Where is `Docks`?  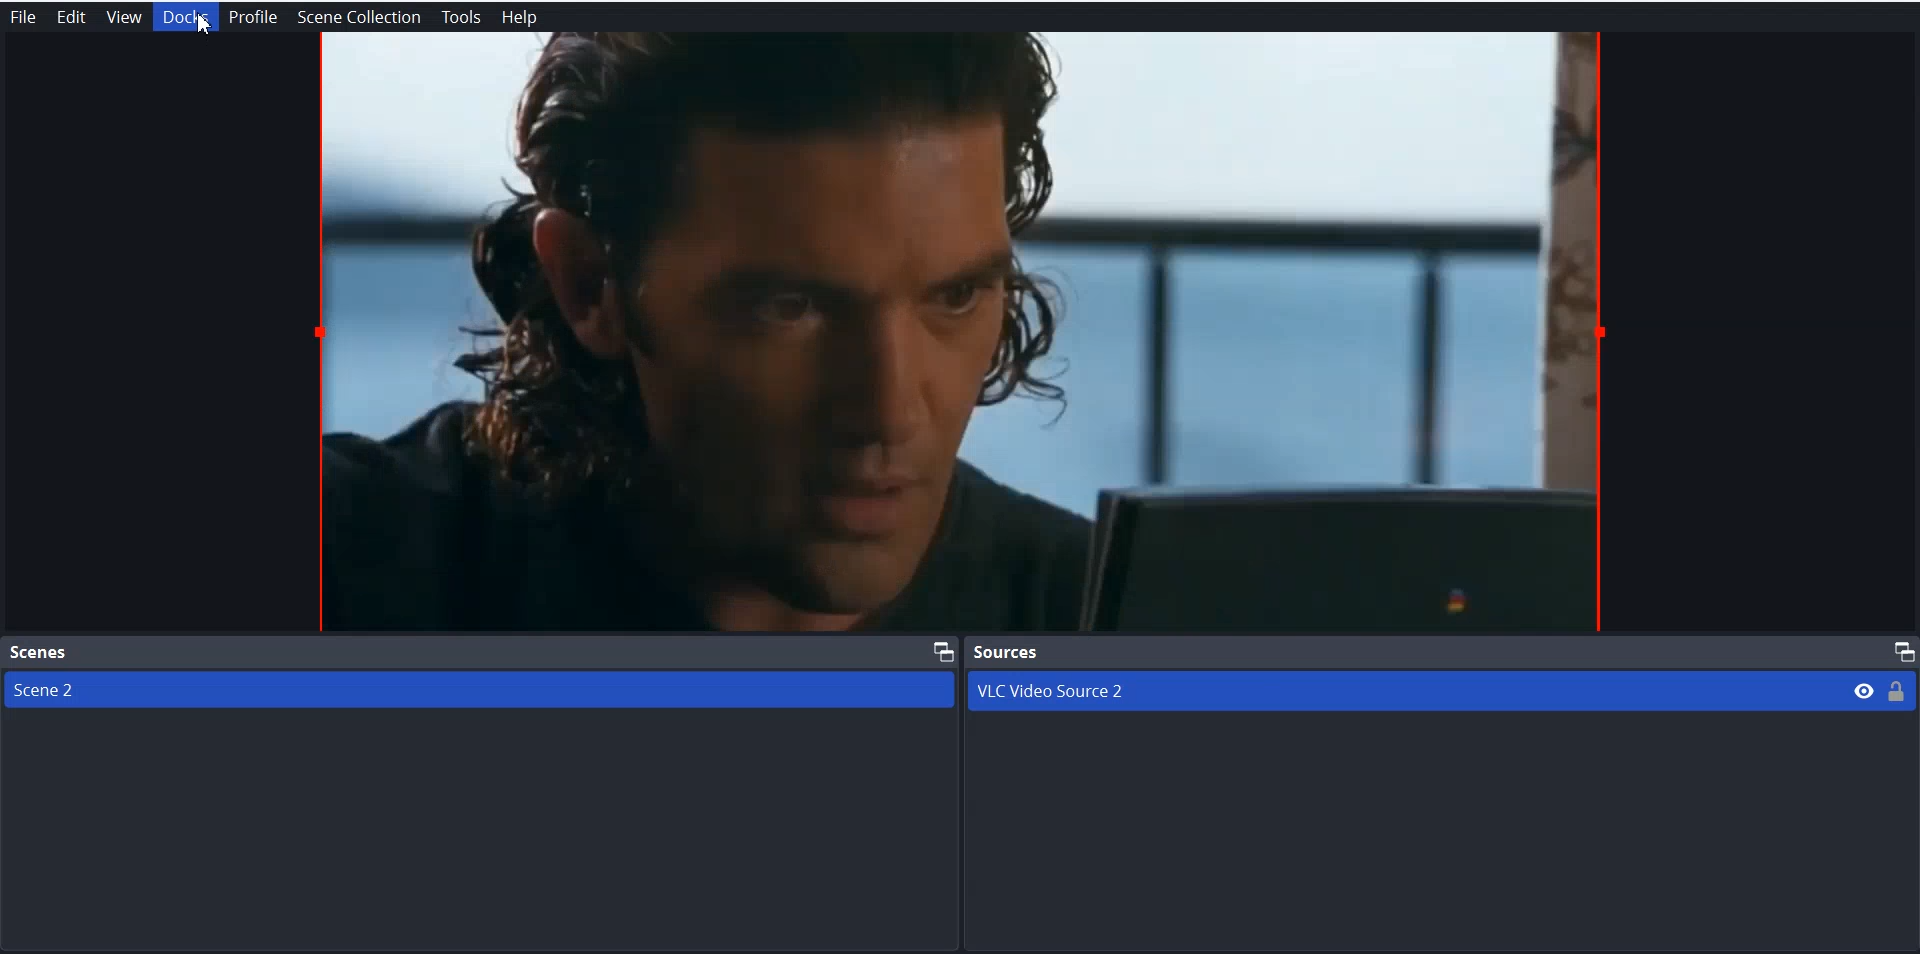 Docks is located at coordinates (185, 17).